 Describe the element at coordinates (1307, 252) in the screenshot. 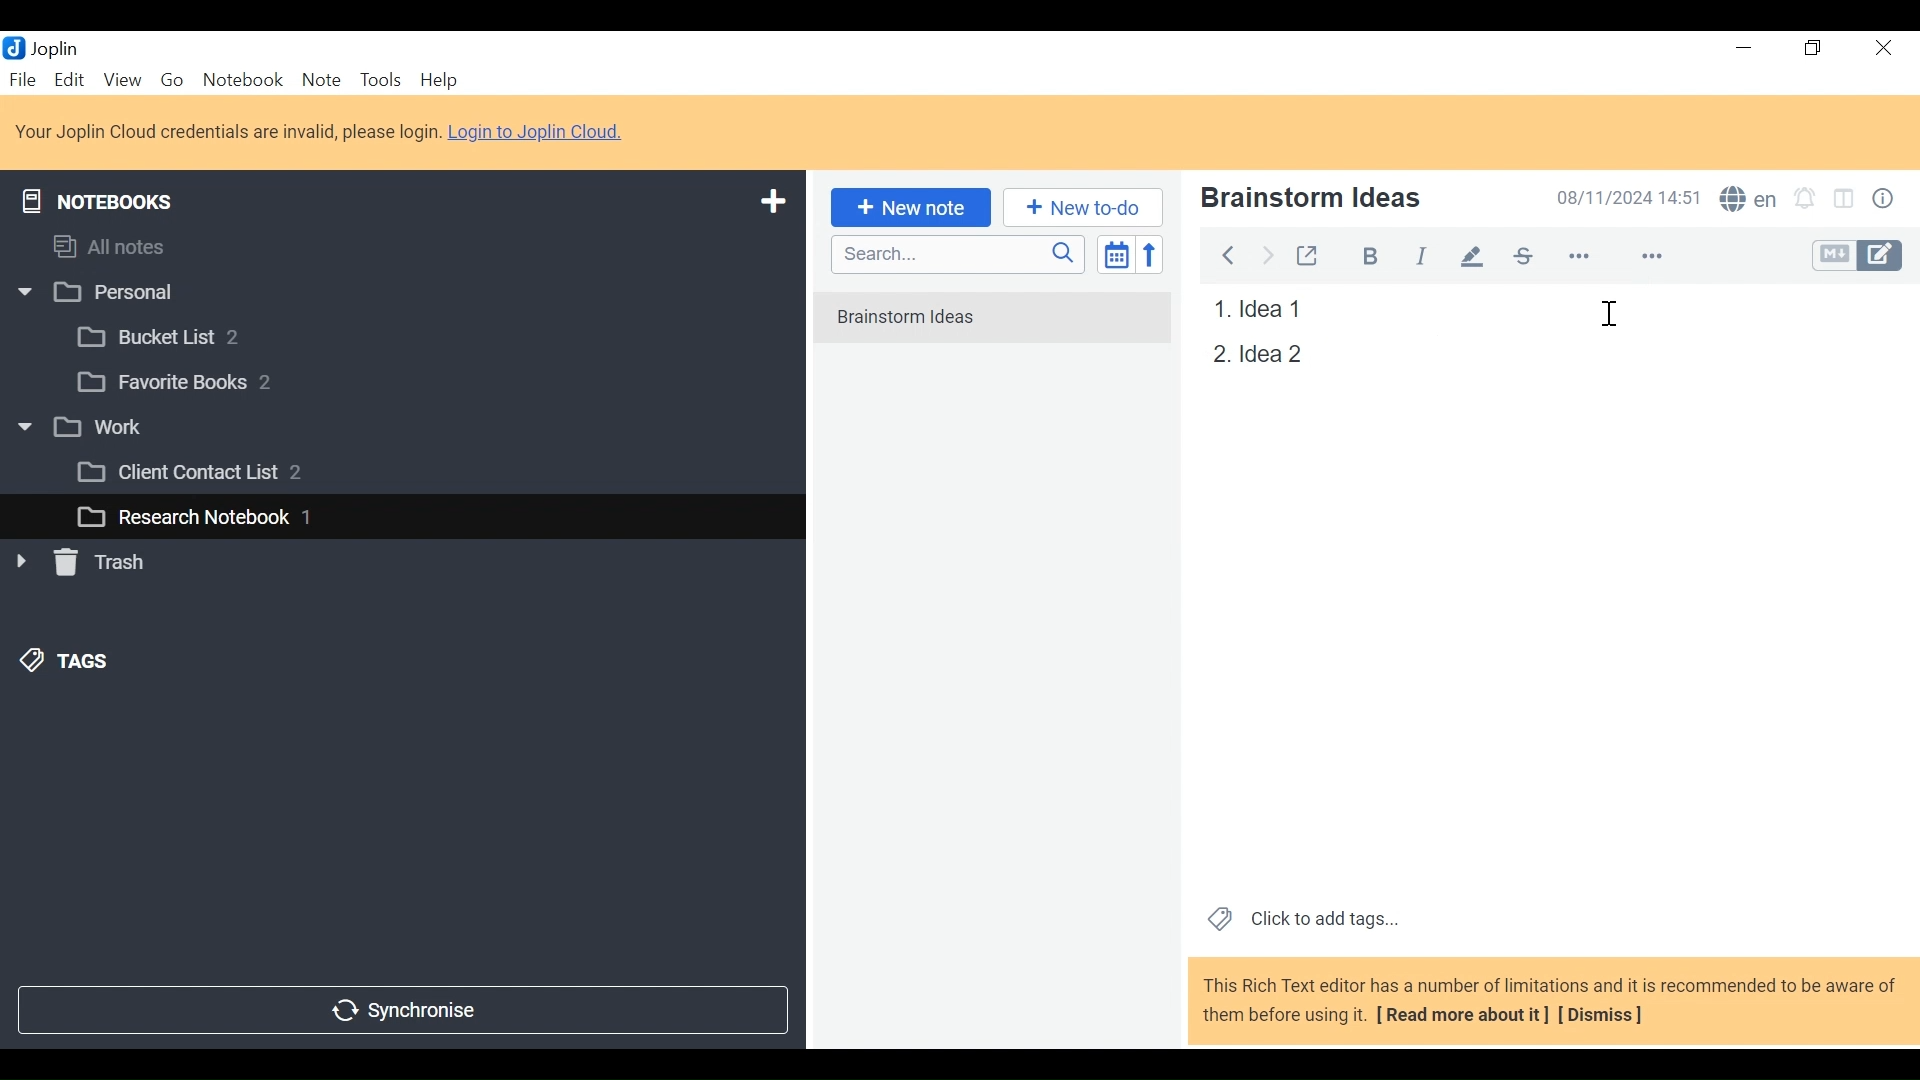

I see `Toggle external editing` at that location.